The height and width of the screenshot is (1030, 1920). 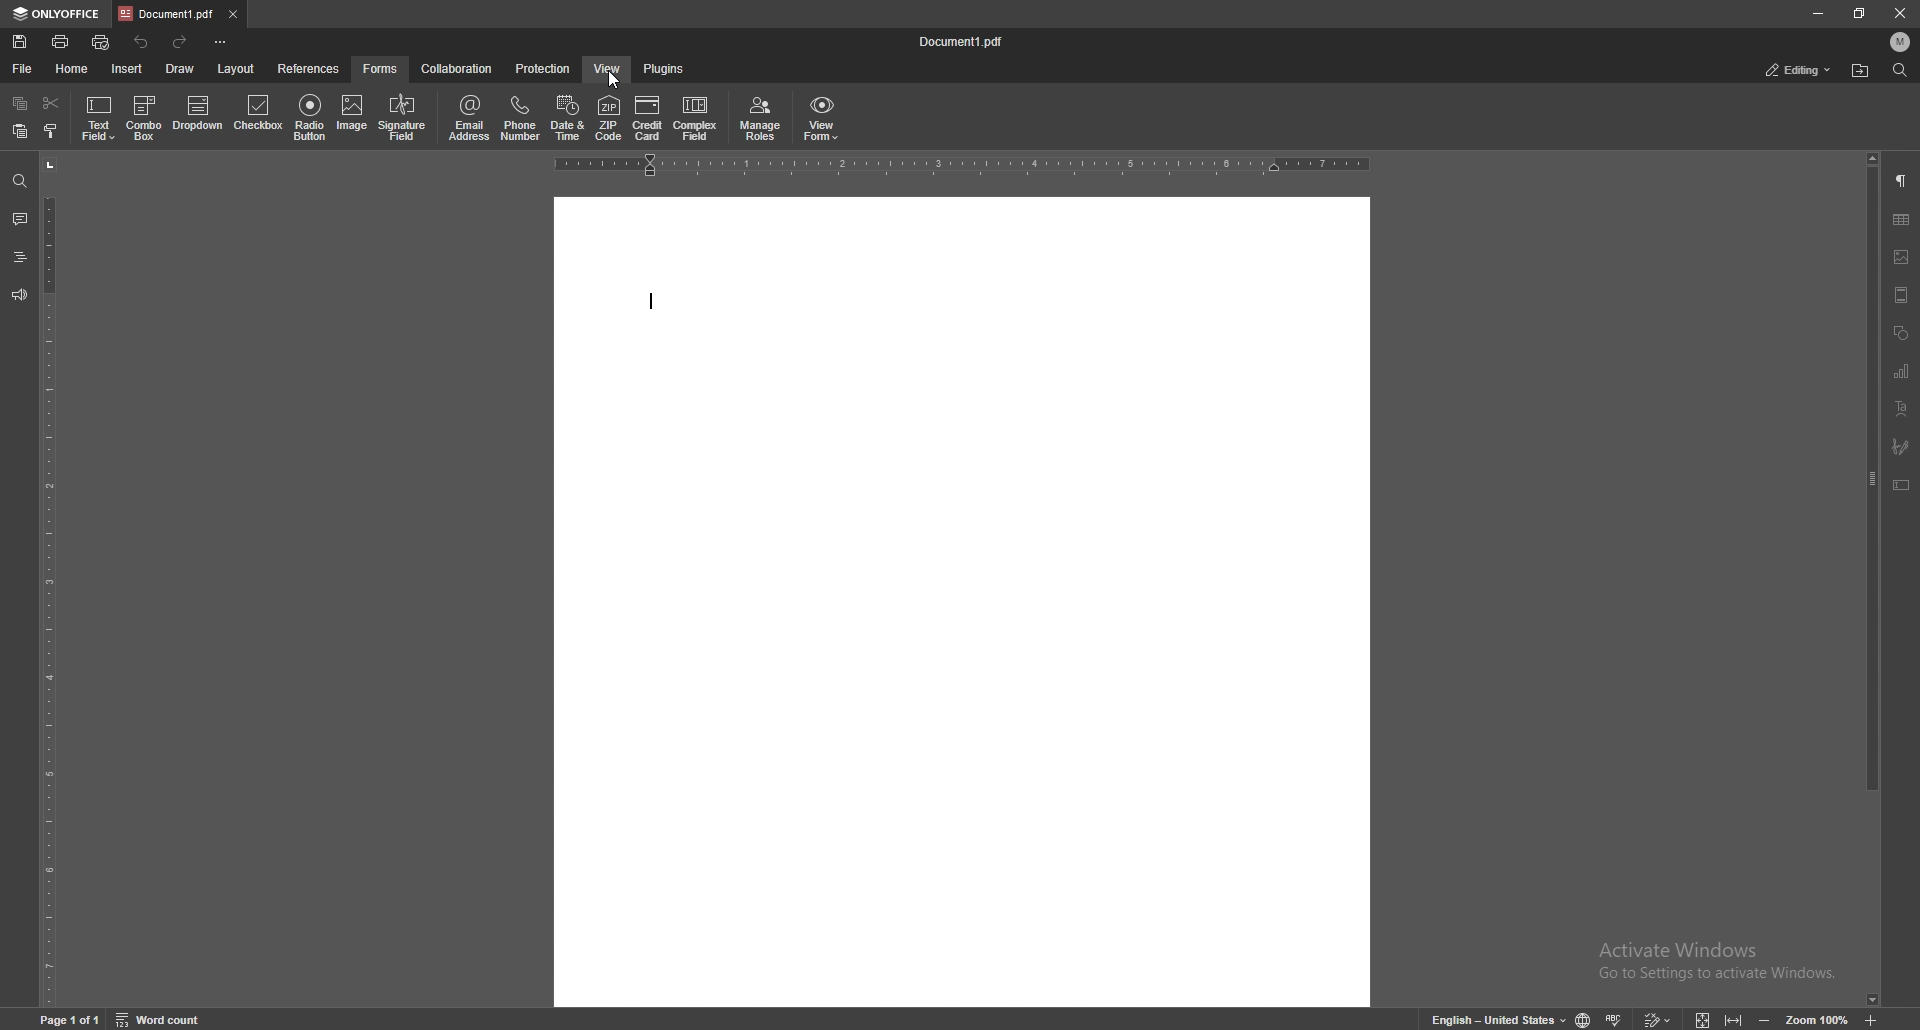 I want to click on shapes, so click(x=1901, y=332).